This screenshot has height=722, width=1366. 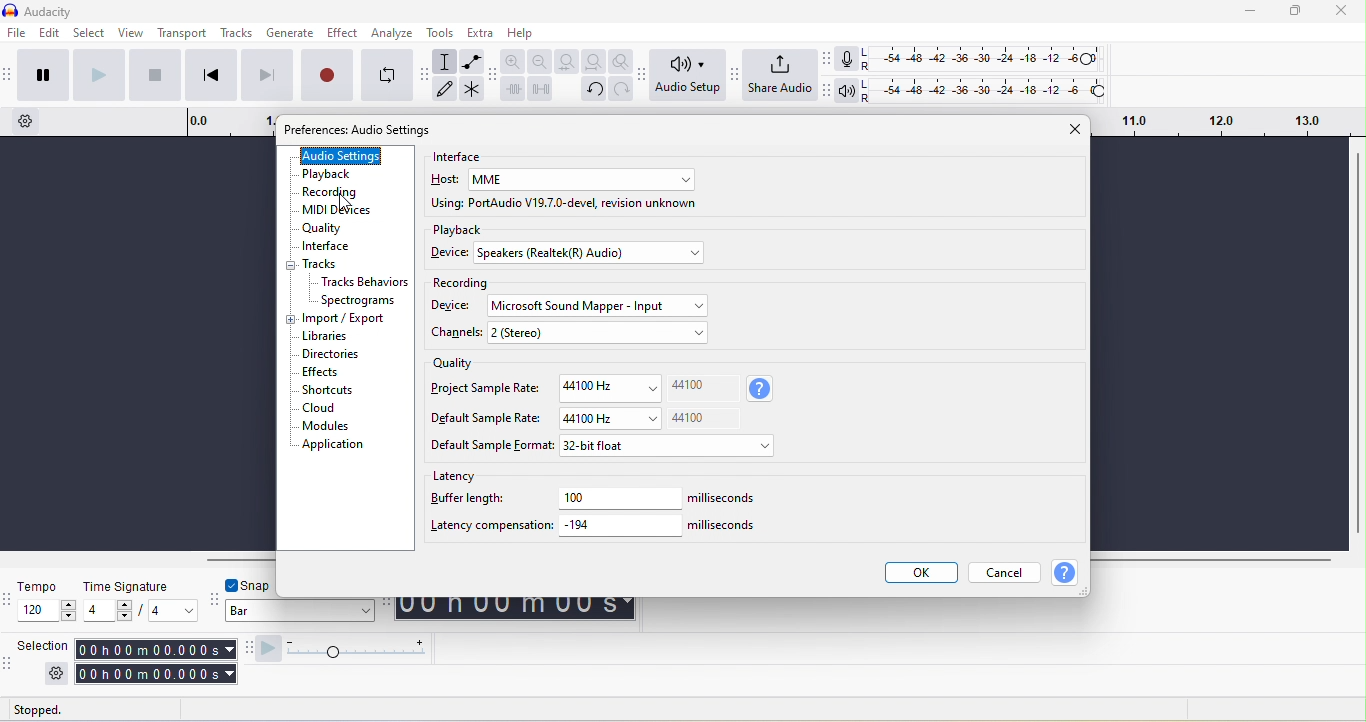 I want to click on audacity tools toolbar, so click(x=424, y=76).